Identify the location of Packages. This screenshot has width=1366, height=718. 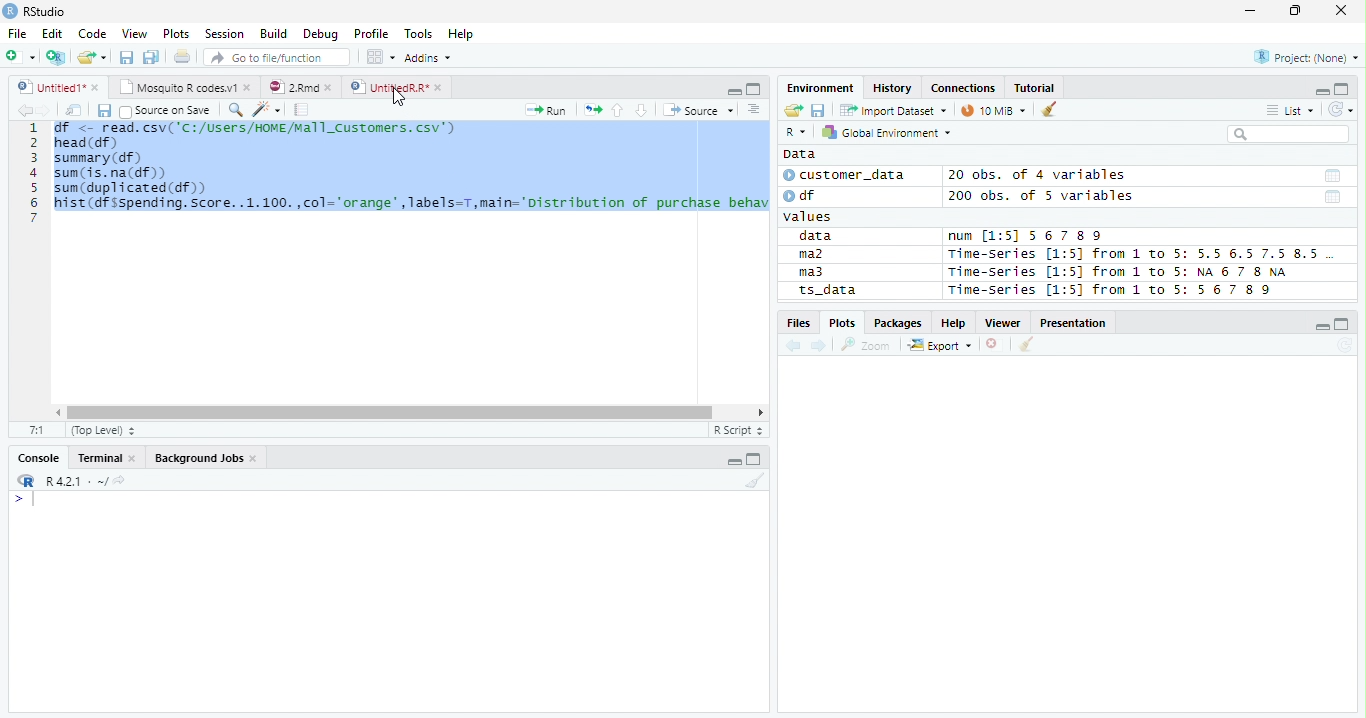
(897, 324).